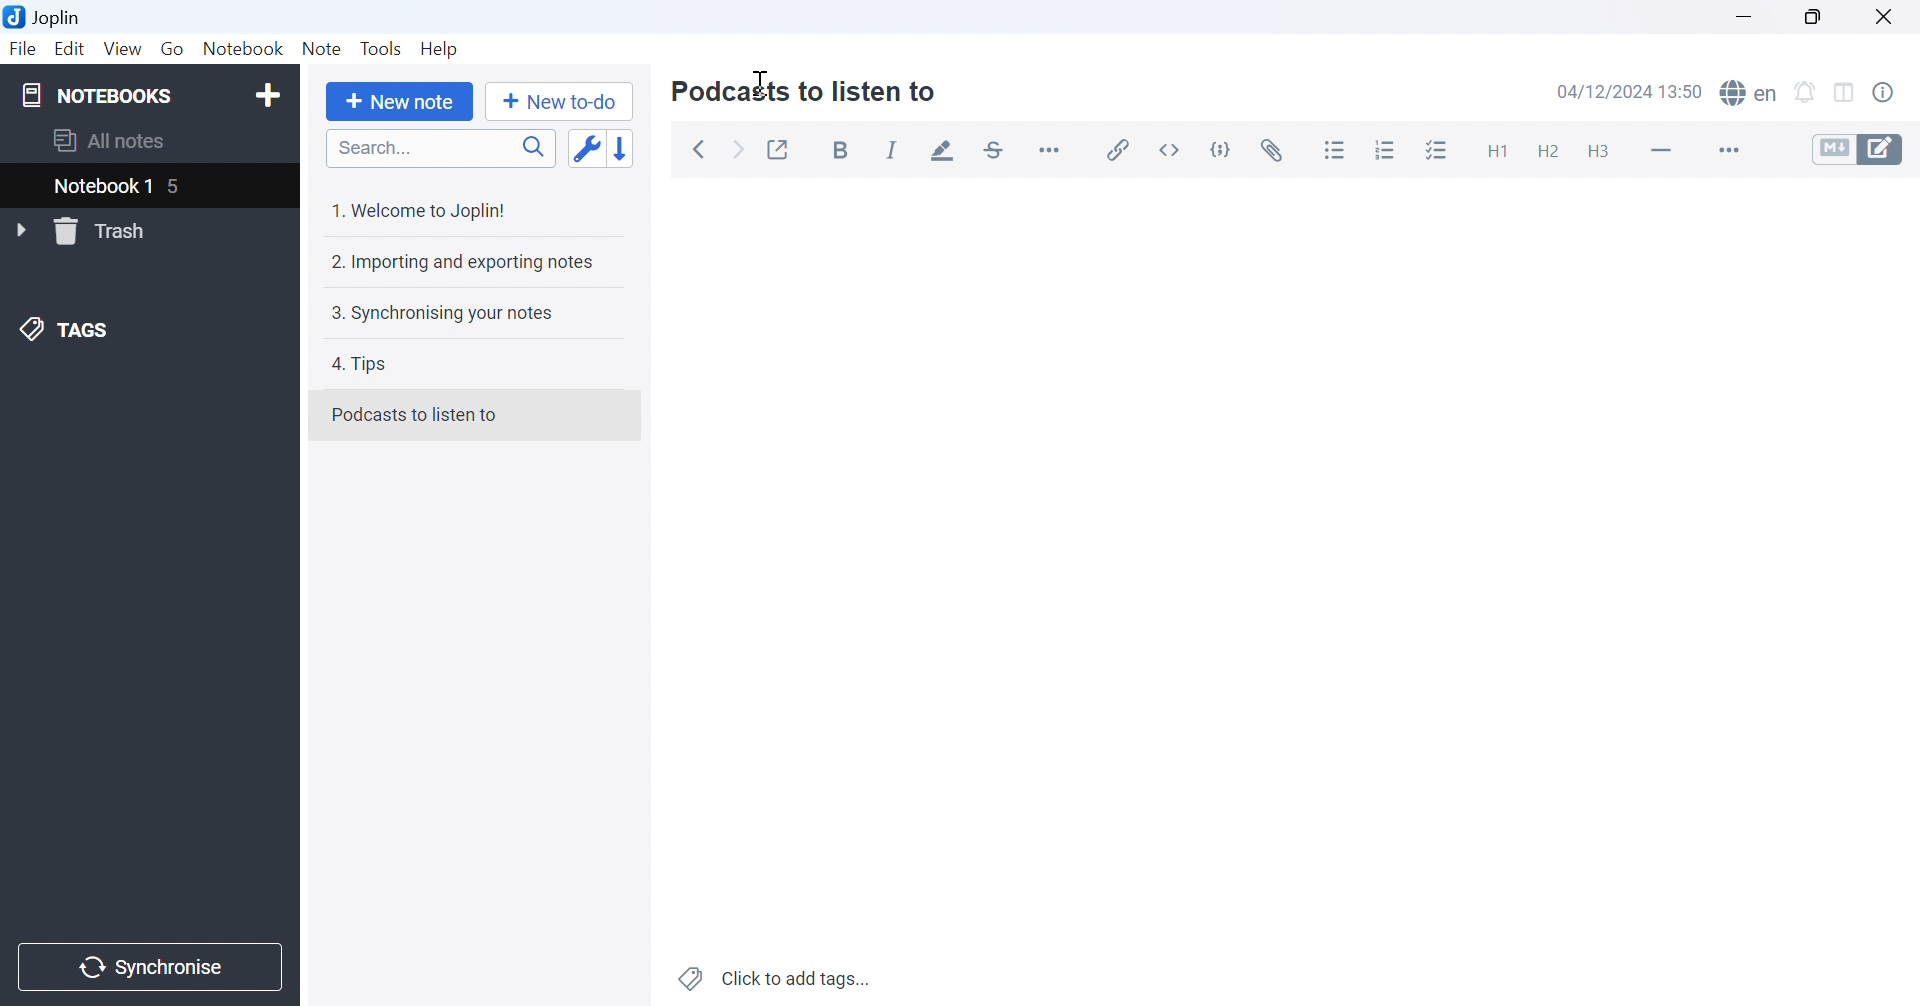  I want to click on Italic, so click(892, 151).